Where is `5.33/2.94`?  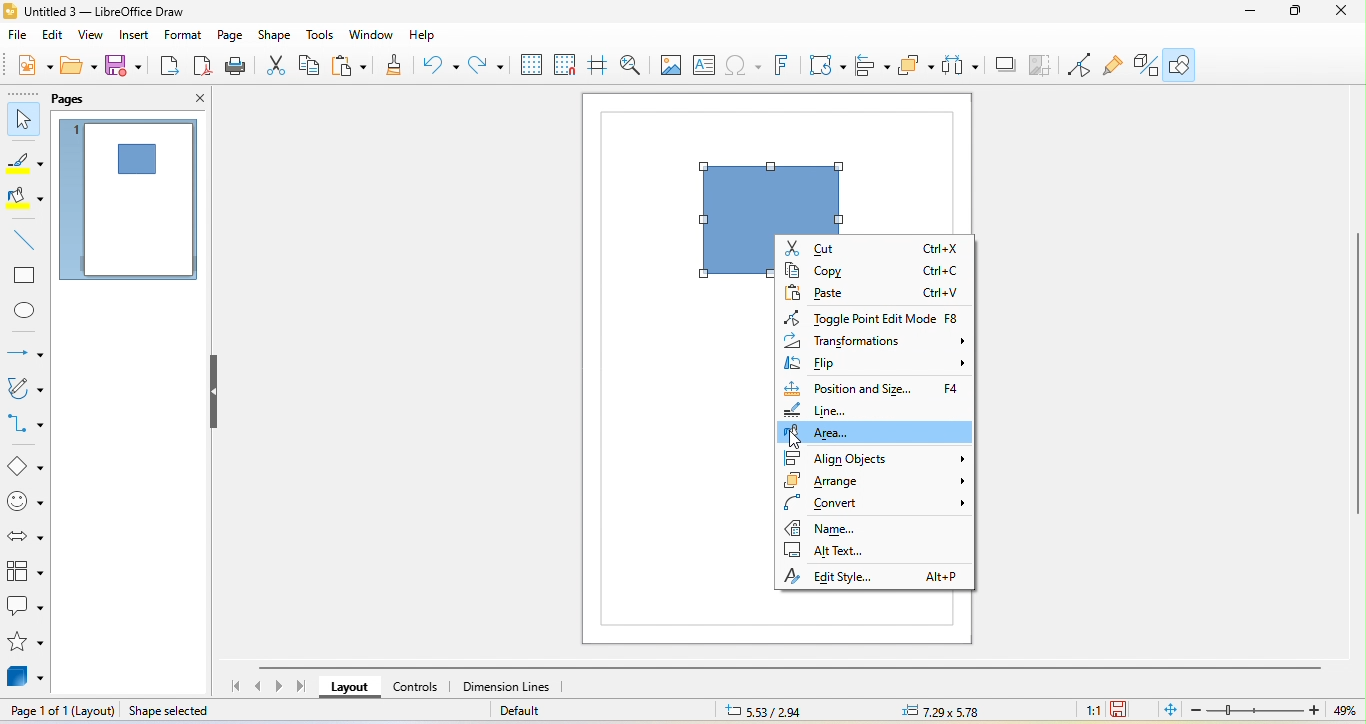 5.33/2.94 is located at coordinates (763, 711).